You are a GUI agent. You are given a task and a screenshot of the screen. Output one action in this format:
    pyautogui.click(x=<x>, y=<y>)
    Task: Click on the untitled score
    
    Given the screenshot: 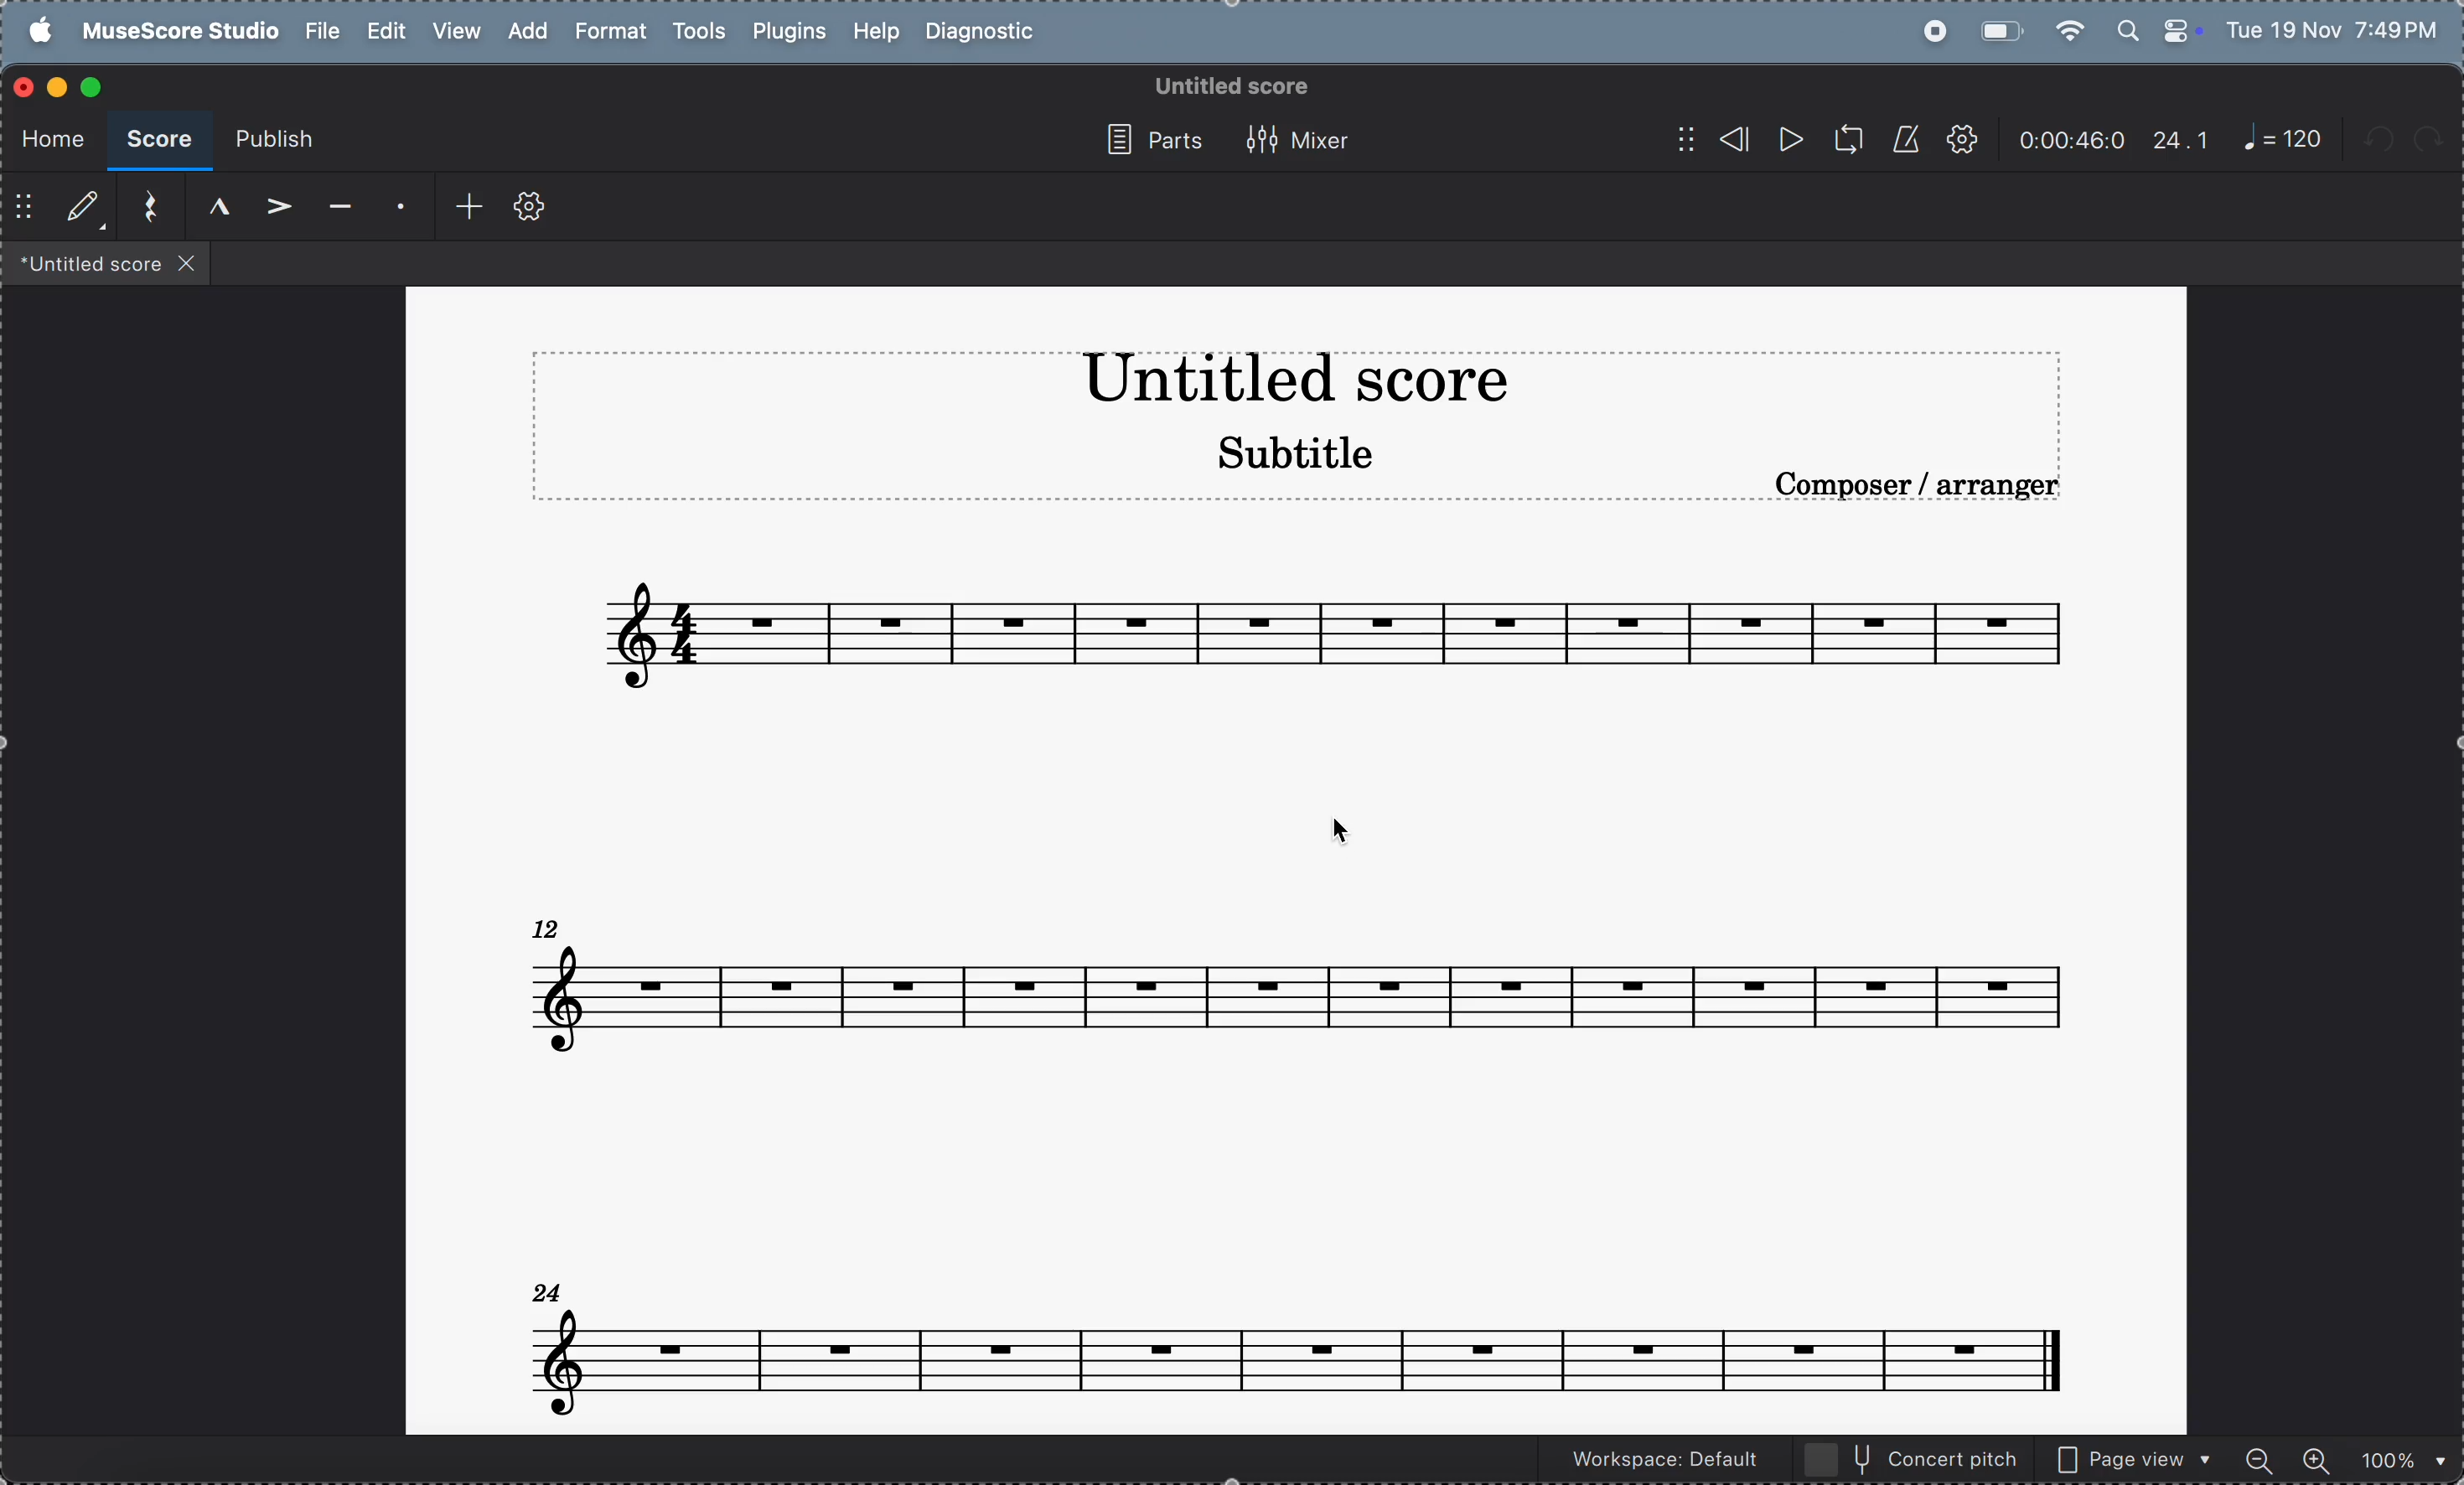 What is the action you would take?
    pyautogui.click(x=1228, y=86)
    